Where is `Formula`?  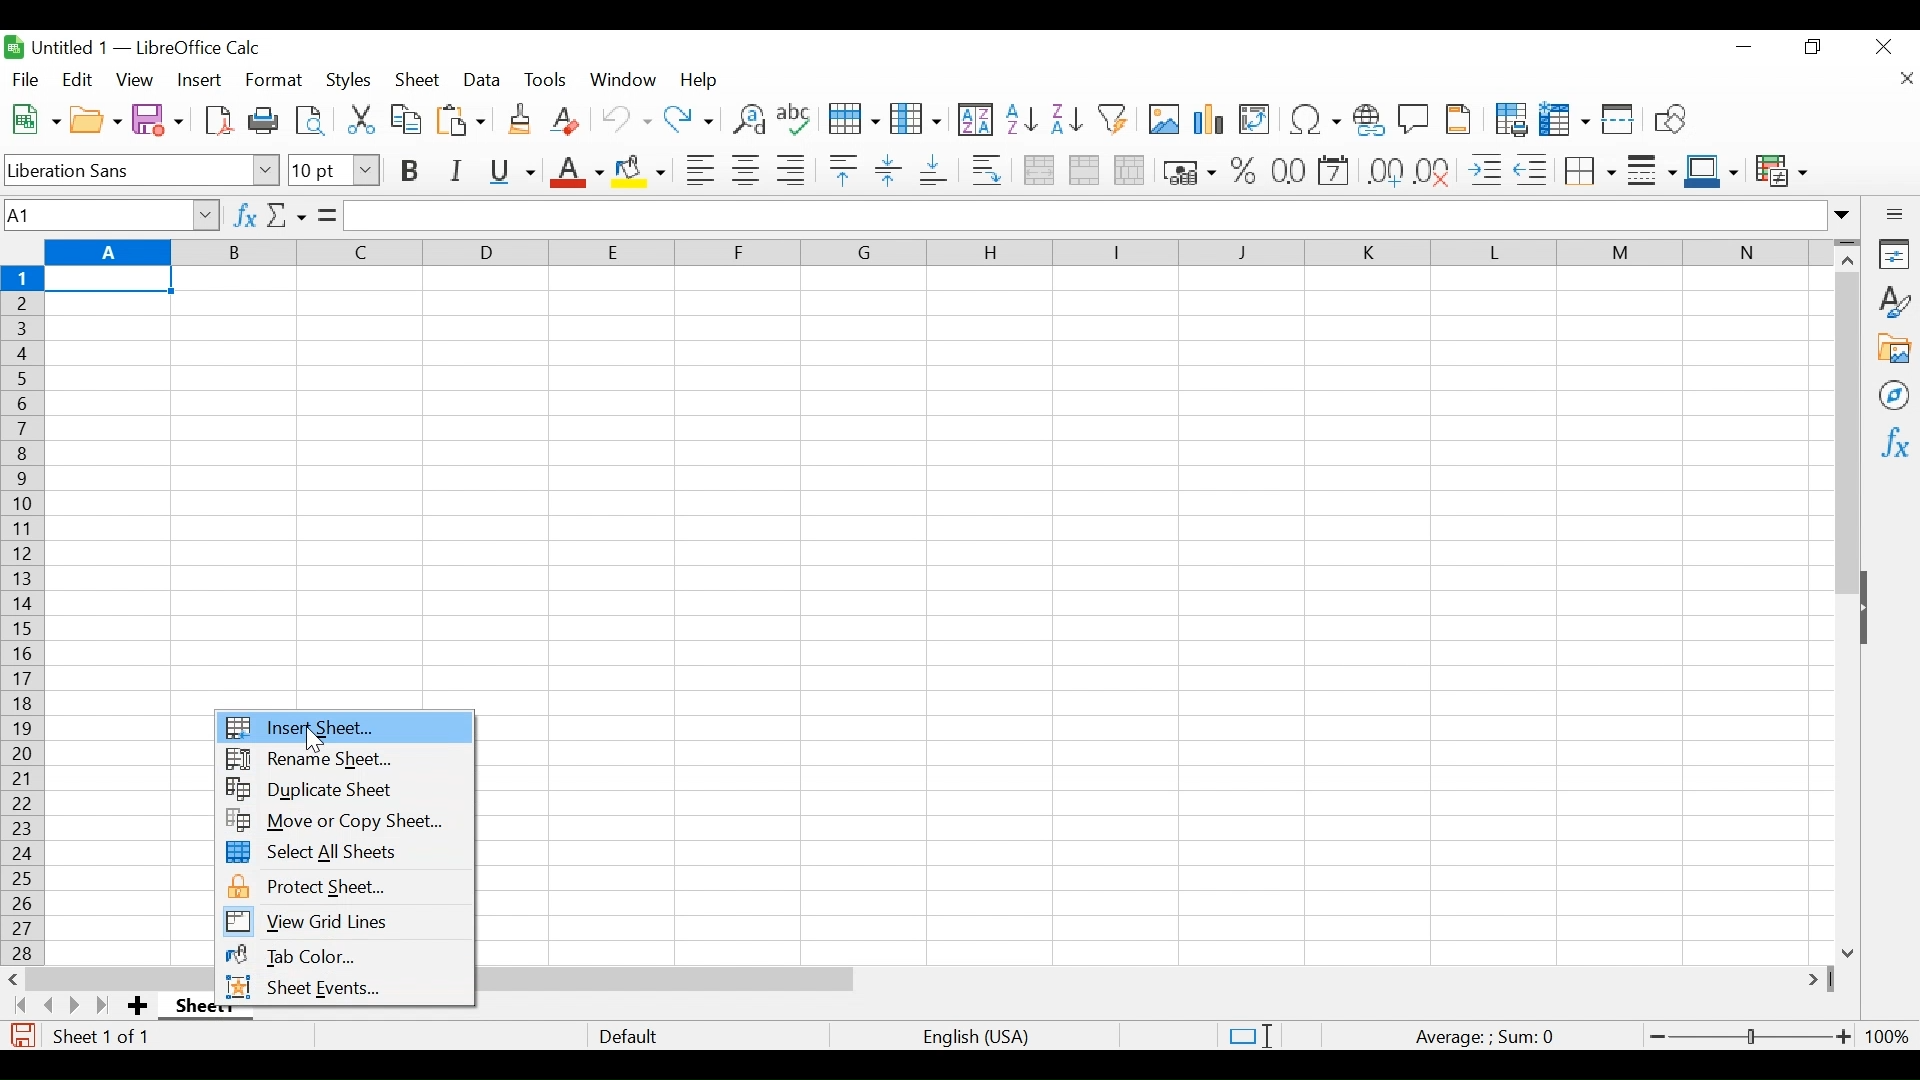 Formula is located at coordinates (327, 214).